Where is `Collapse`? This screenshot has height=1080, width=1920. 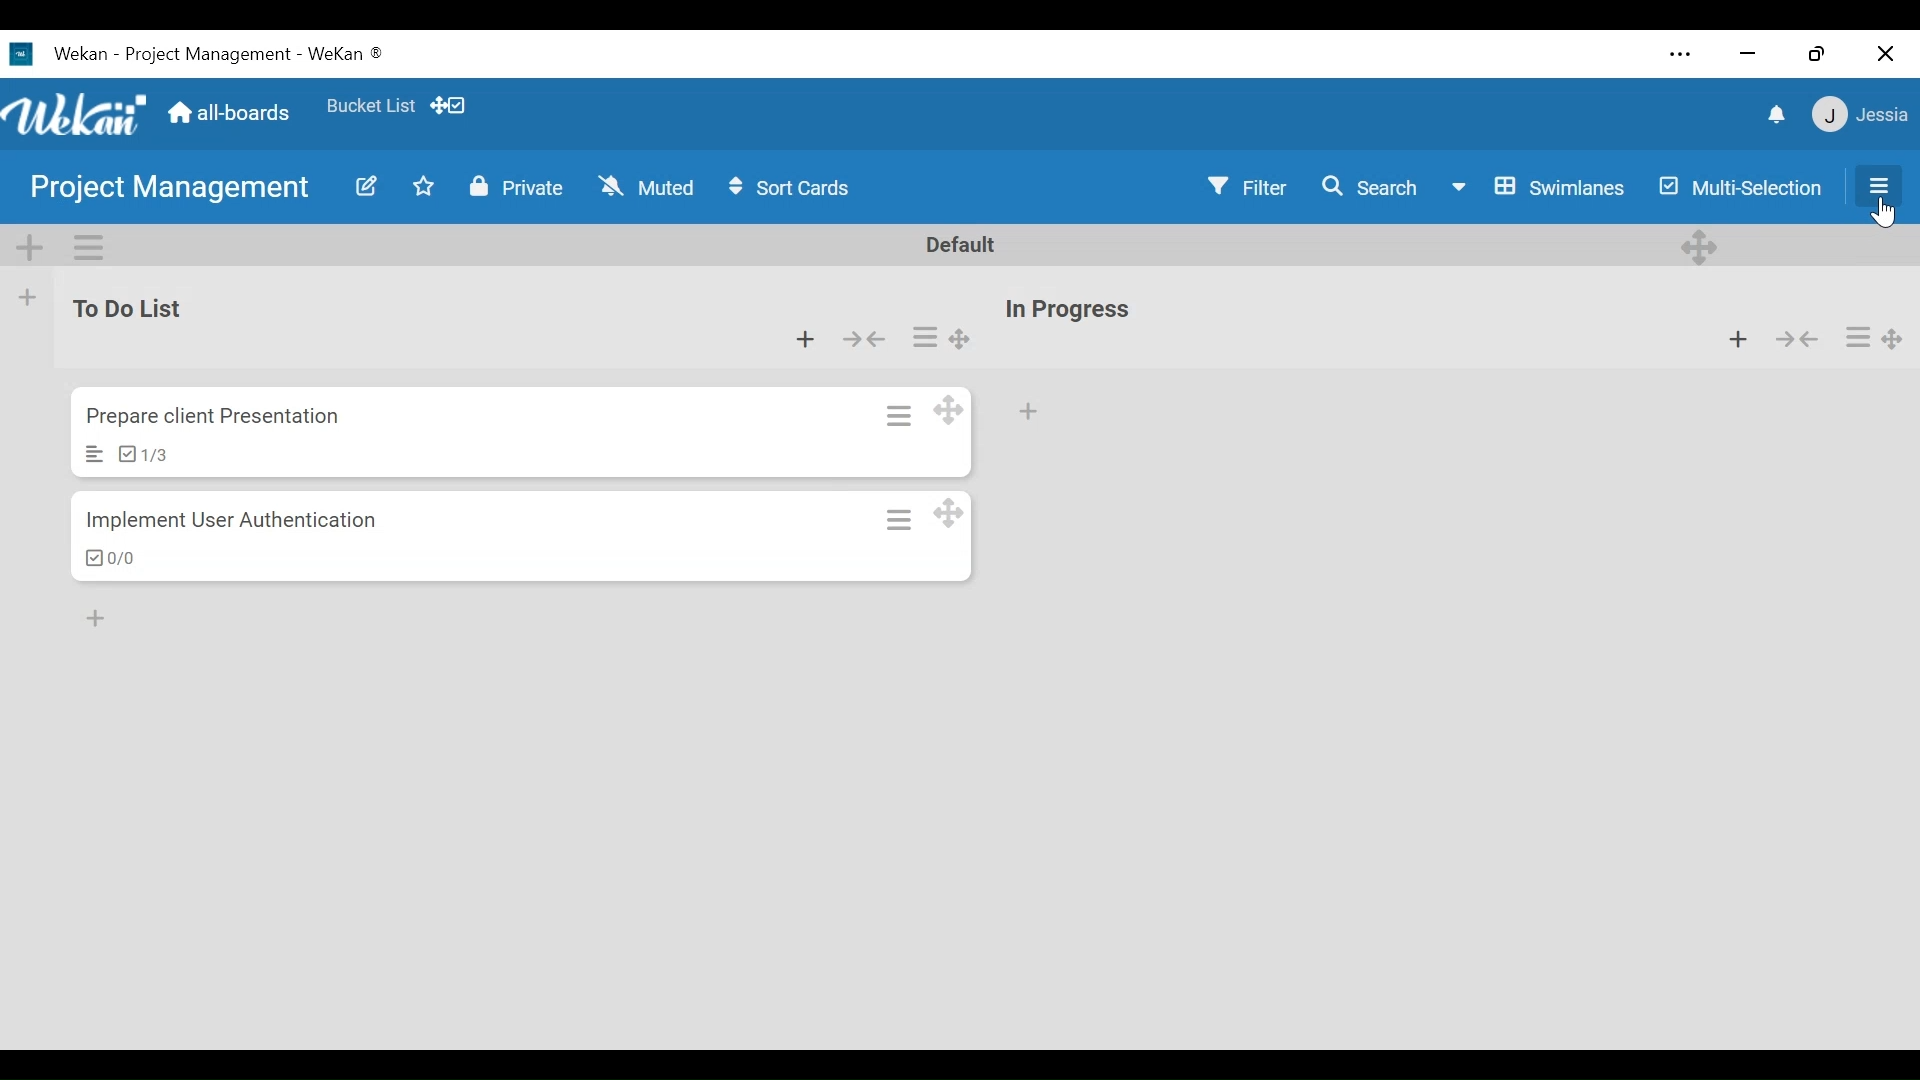
Collapse is located at coordinates (1796, 339).